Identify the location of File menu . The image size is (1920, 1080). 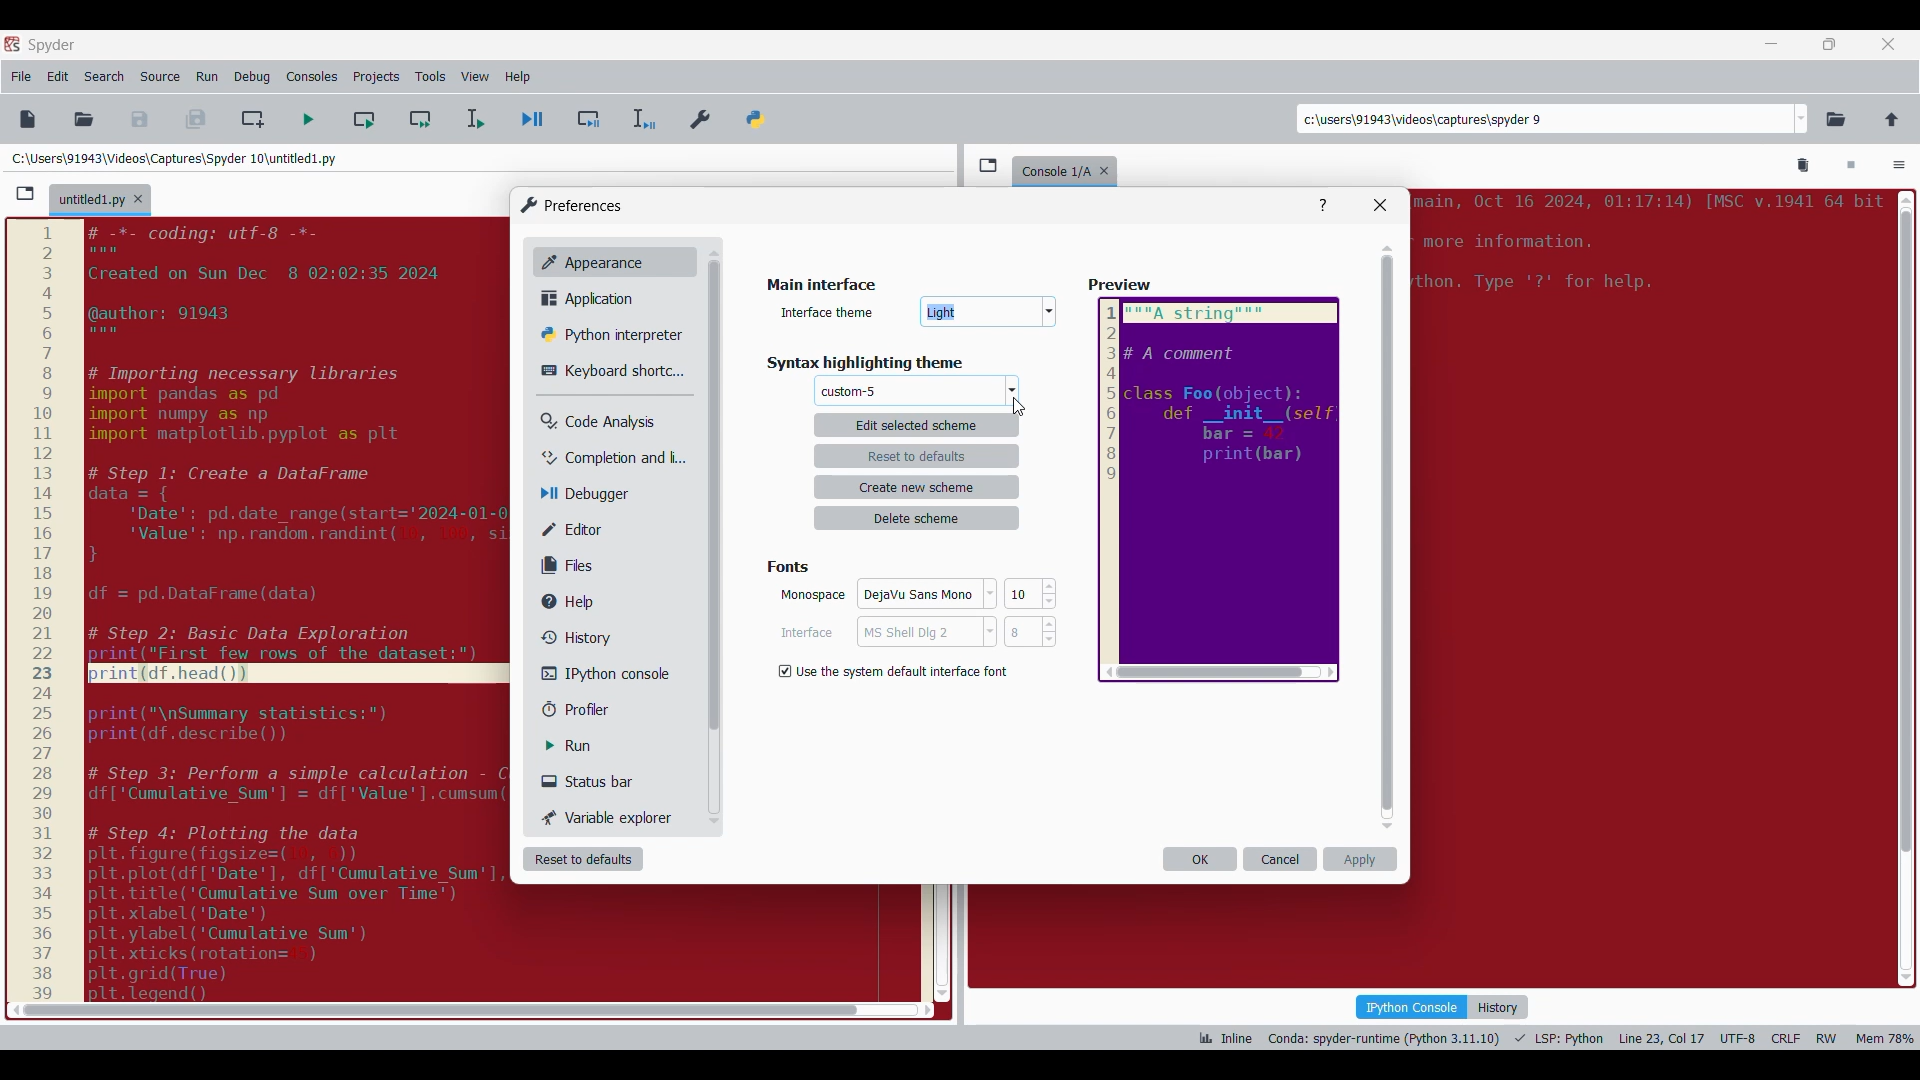
(21, 77).